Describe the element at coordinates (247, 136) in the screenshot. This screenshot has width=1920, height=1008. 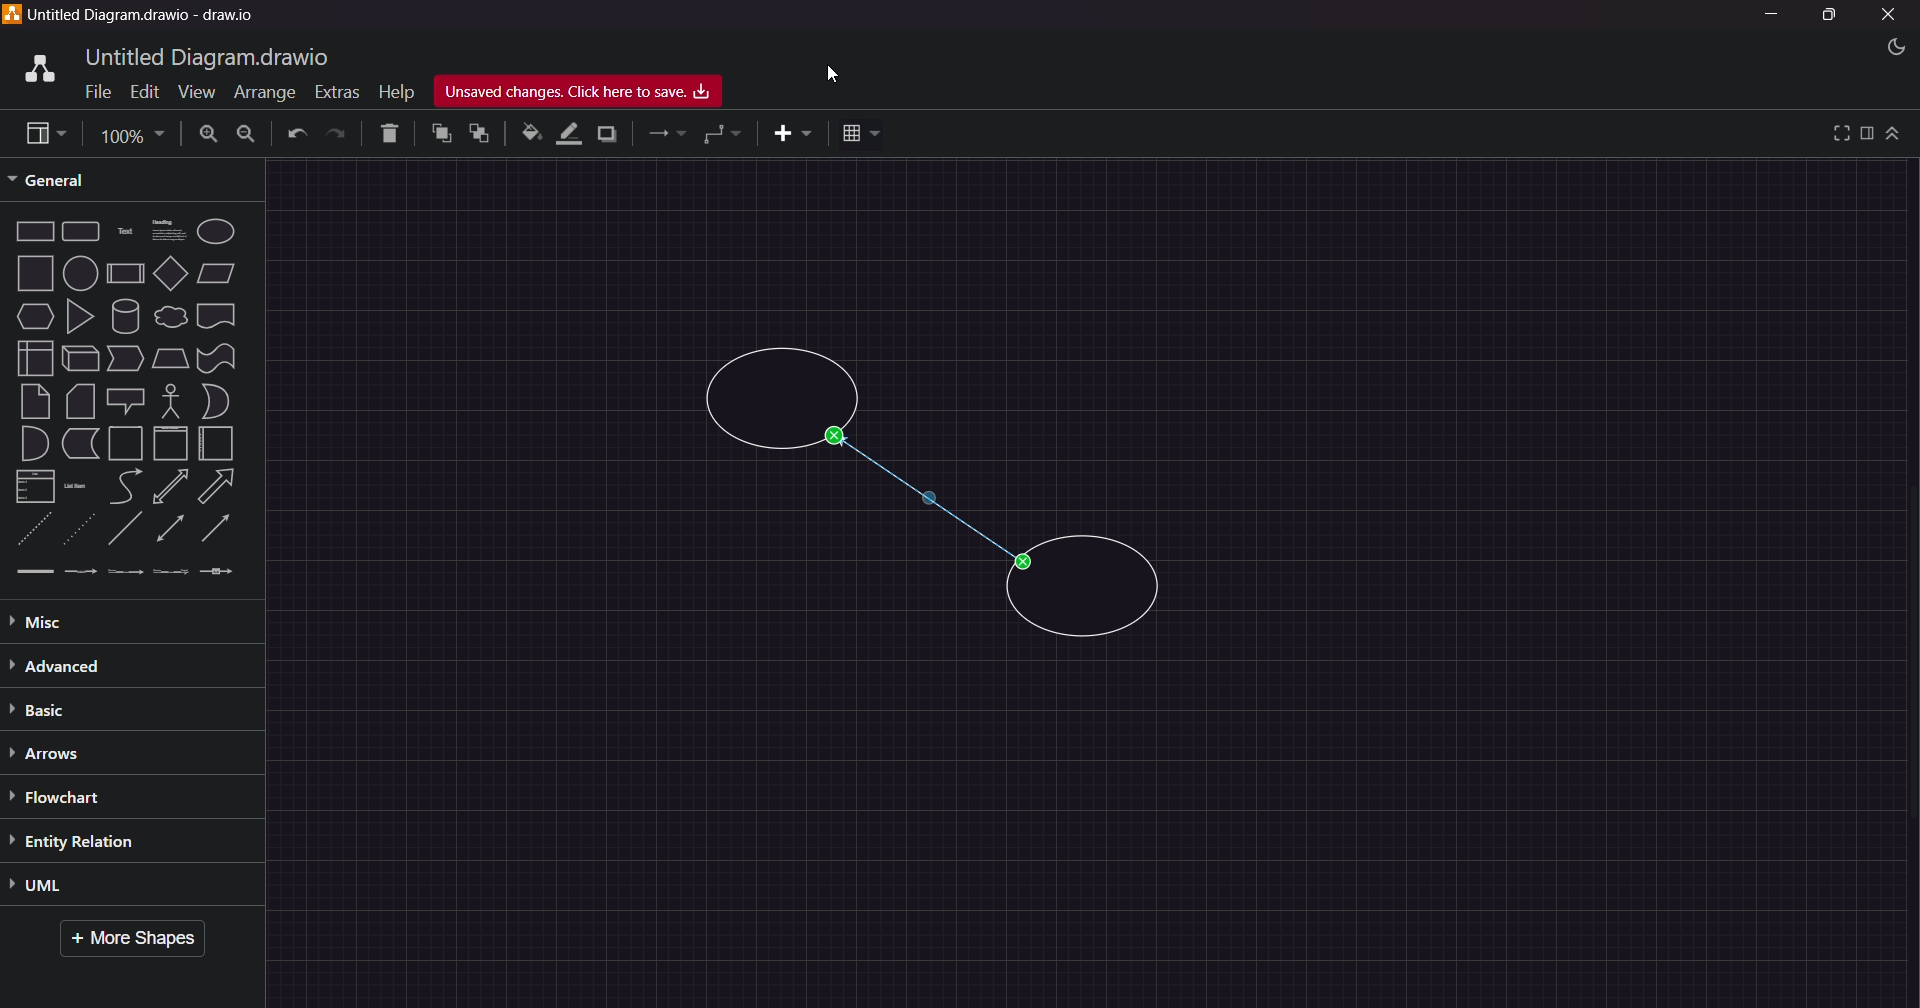
I see `Zoom Out` at that location.